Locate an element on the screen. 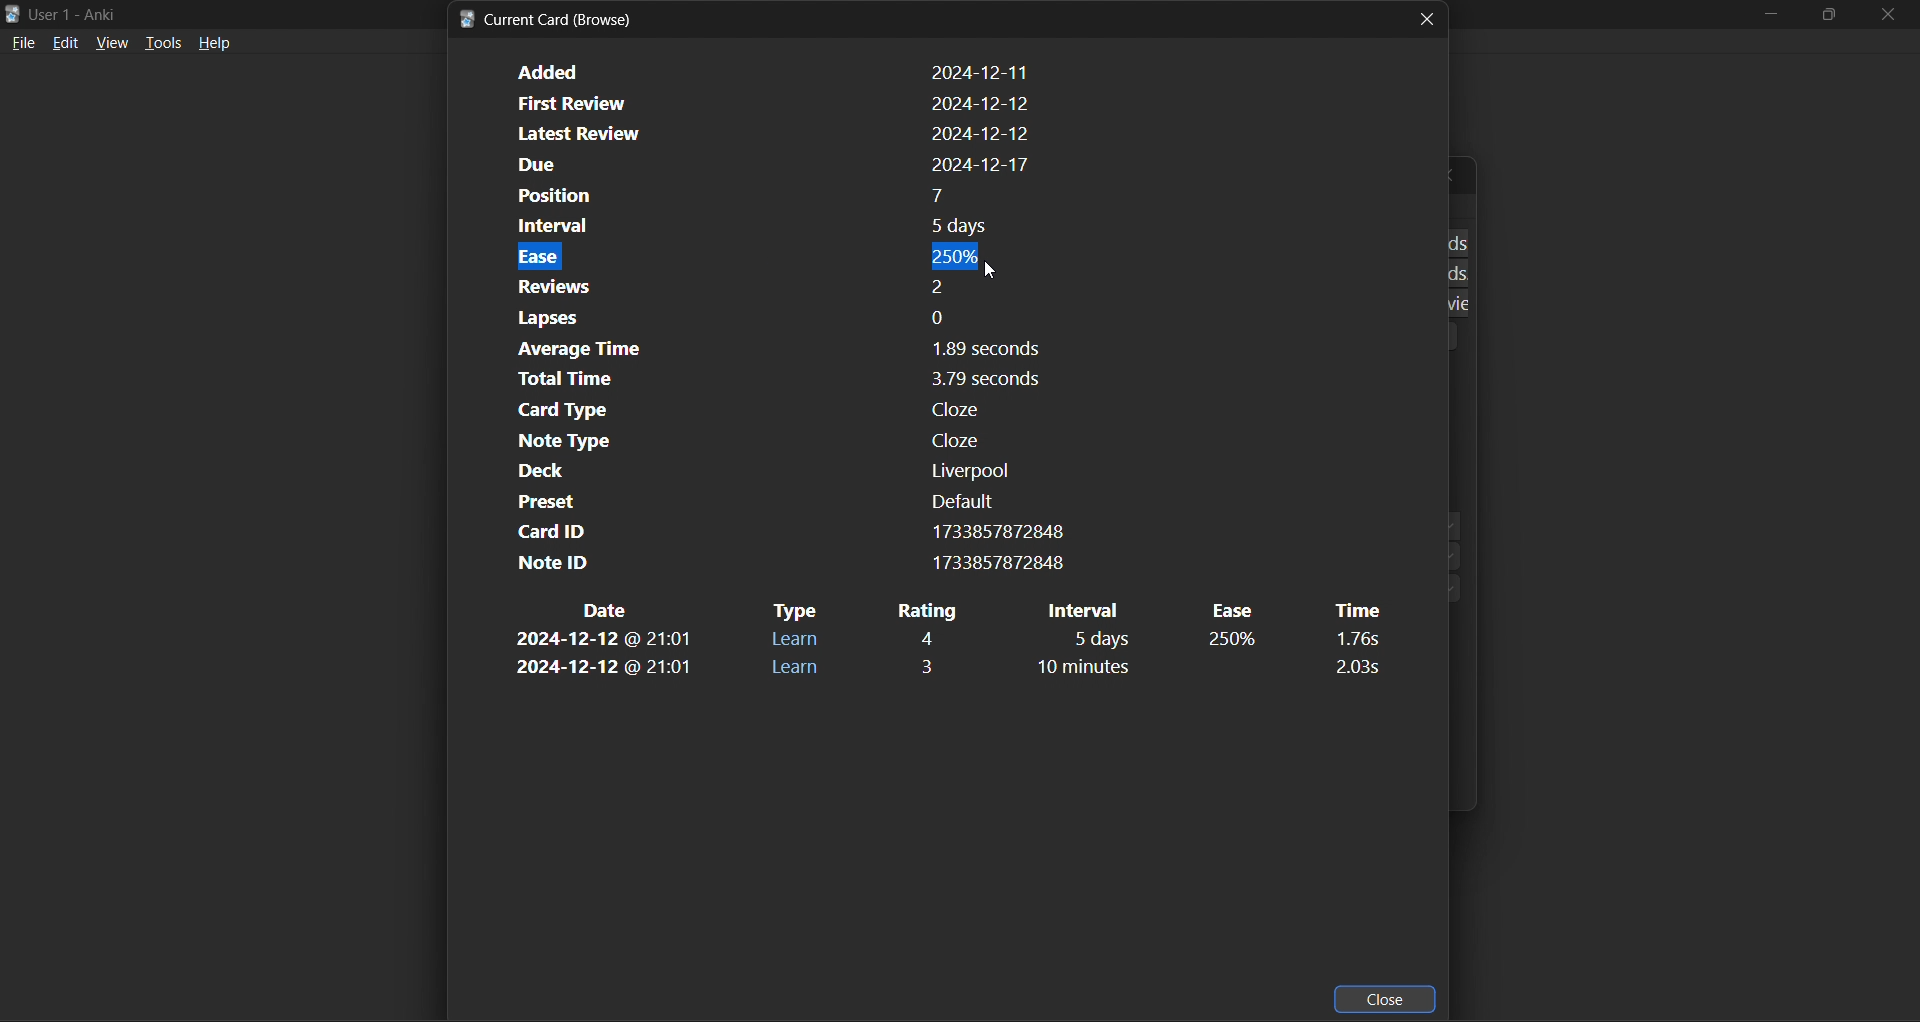 This screenshot has height=1022, width=1920. card deck is located at coordinates (755, 471).